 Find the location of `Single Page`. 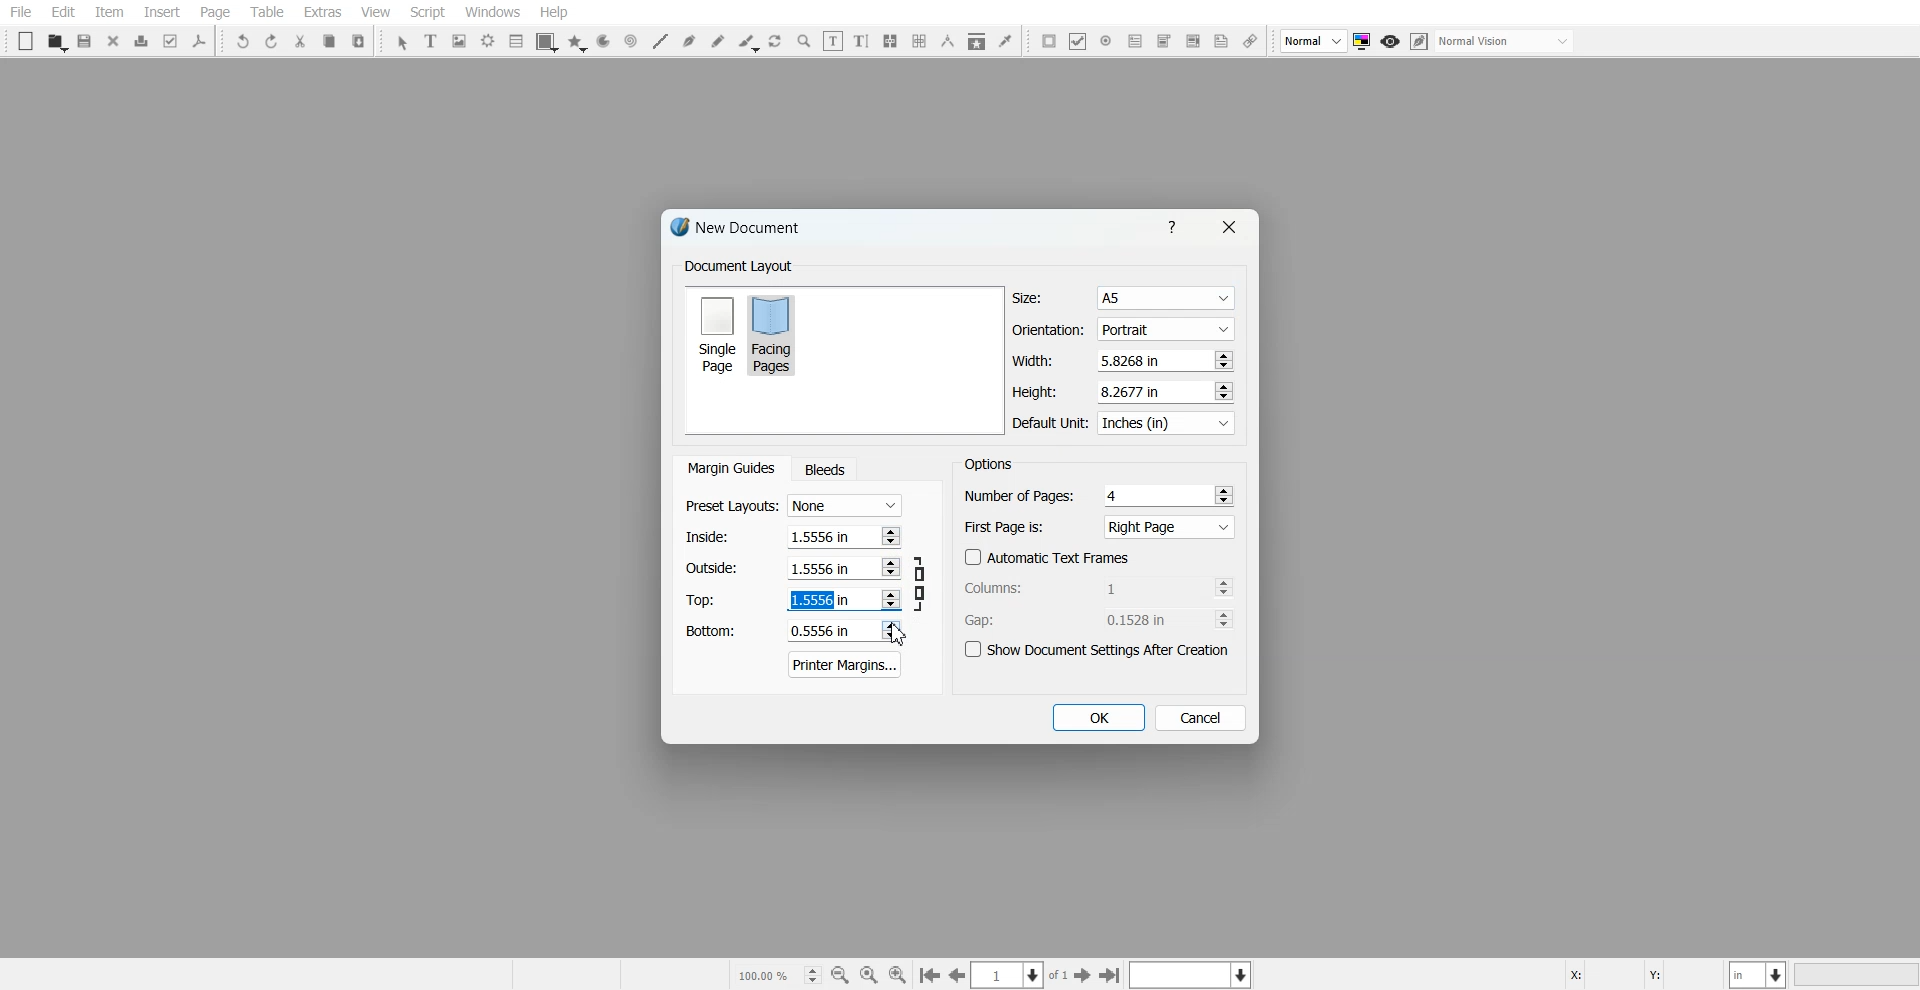

Single Page is located at coordinates (716, 333).